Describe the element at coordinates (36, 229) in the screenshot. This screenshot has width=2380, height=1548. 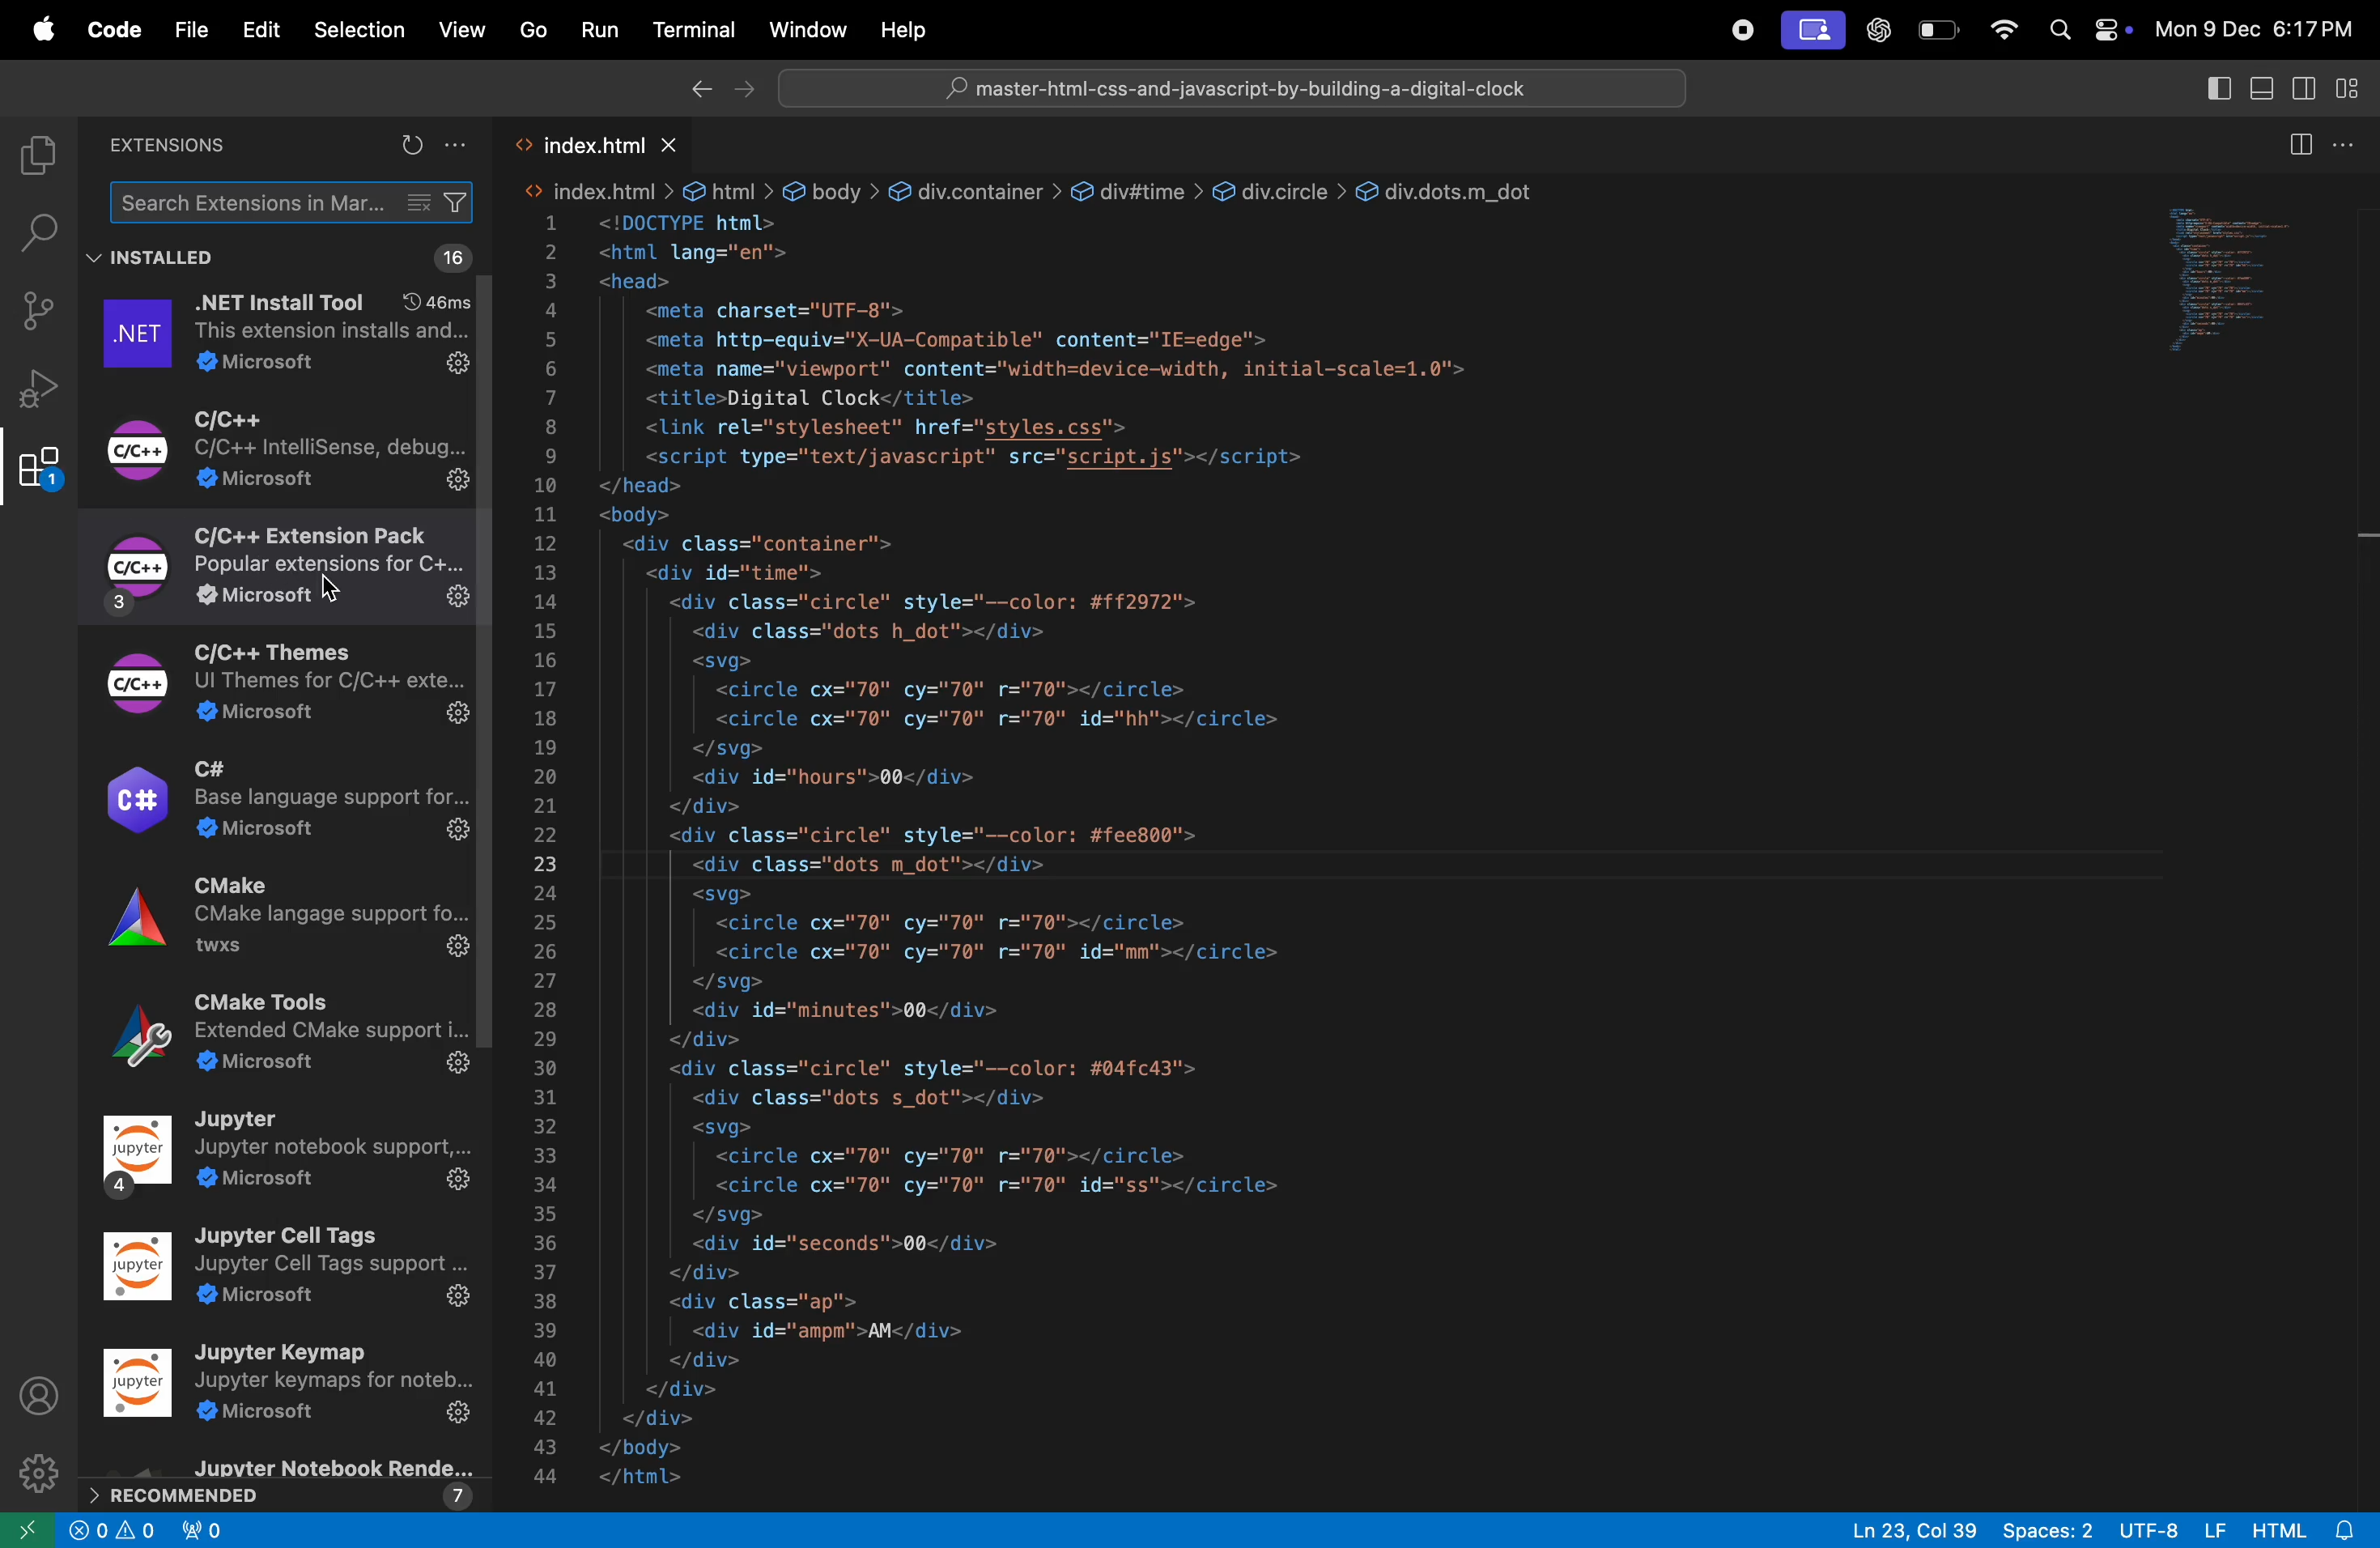
I see `search bar` at that location.